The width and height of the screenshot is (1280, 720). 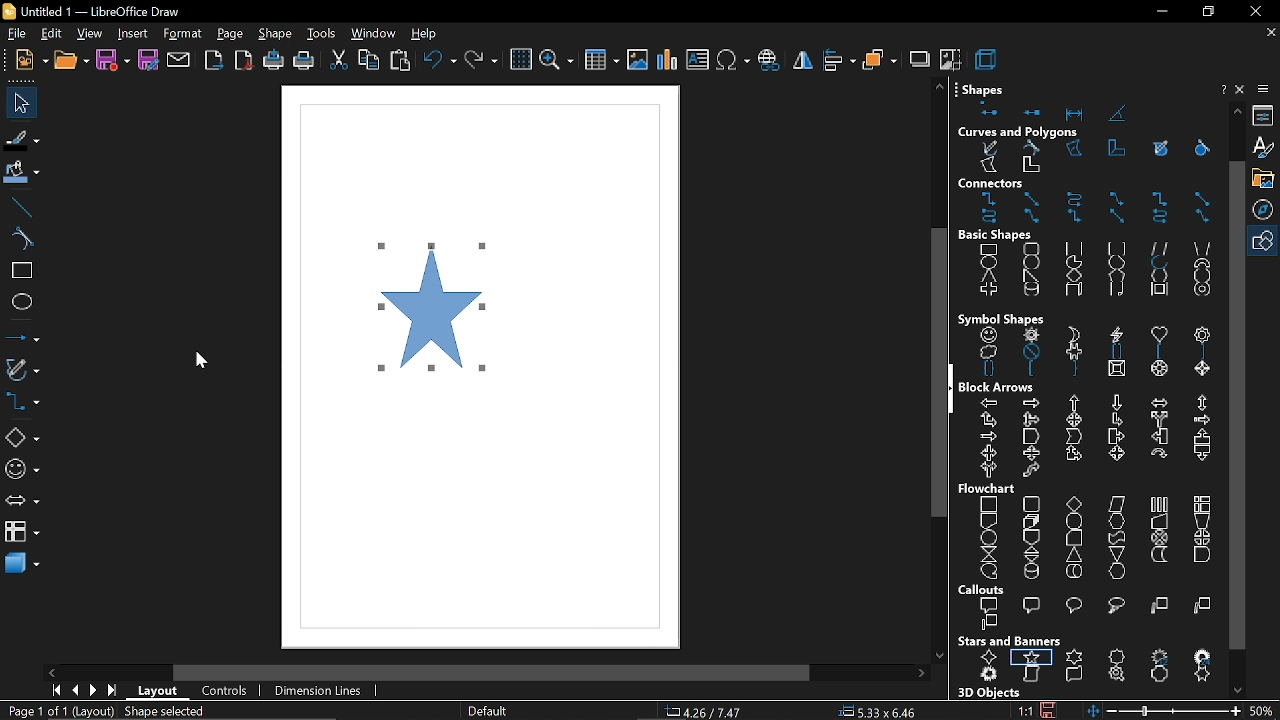 I want to click on curves  and polygons, so click(x=1023, y=130).